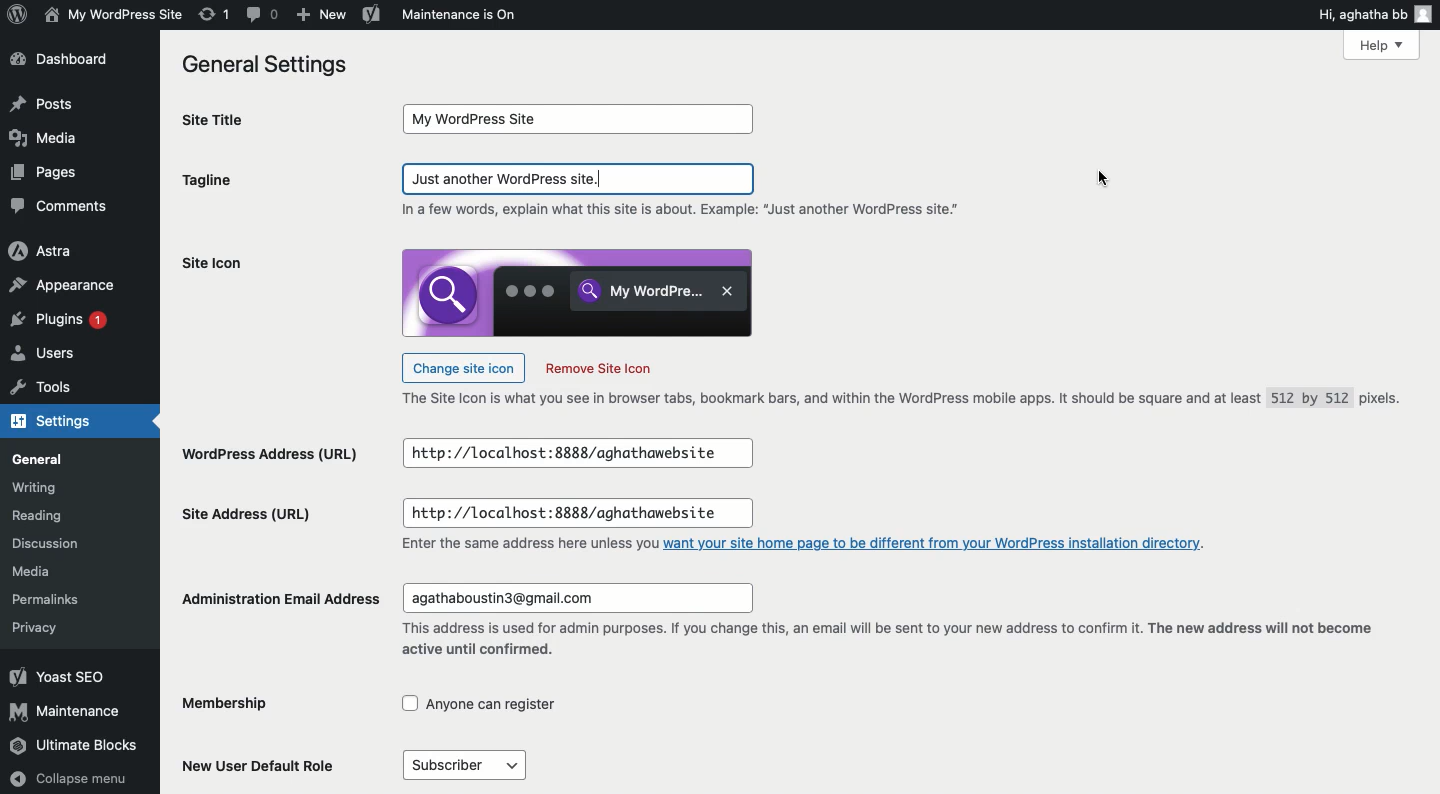 Image resolution: width=1440 pixels, height=794 pixels. I want to click on input box, so click(581, 119).